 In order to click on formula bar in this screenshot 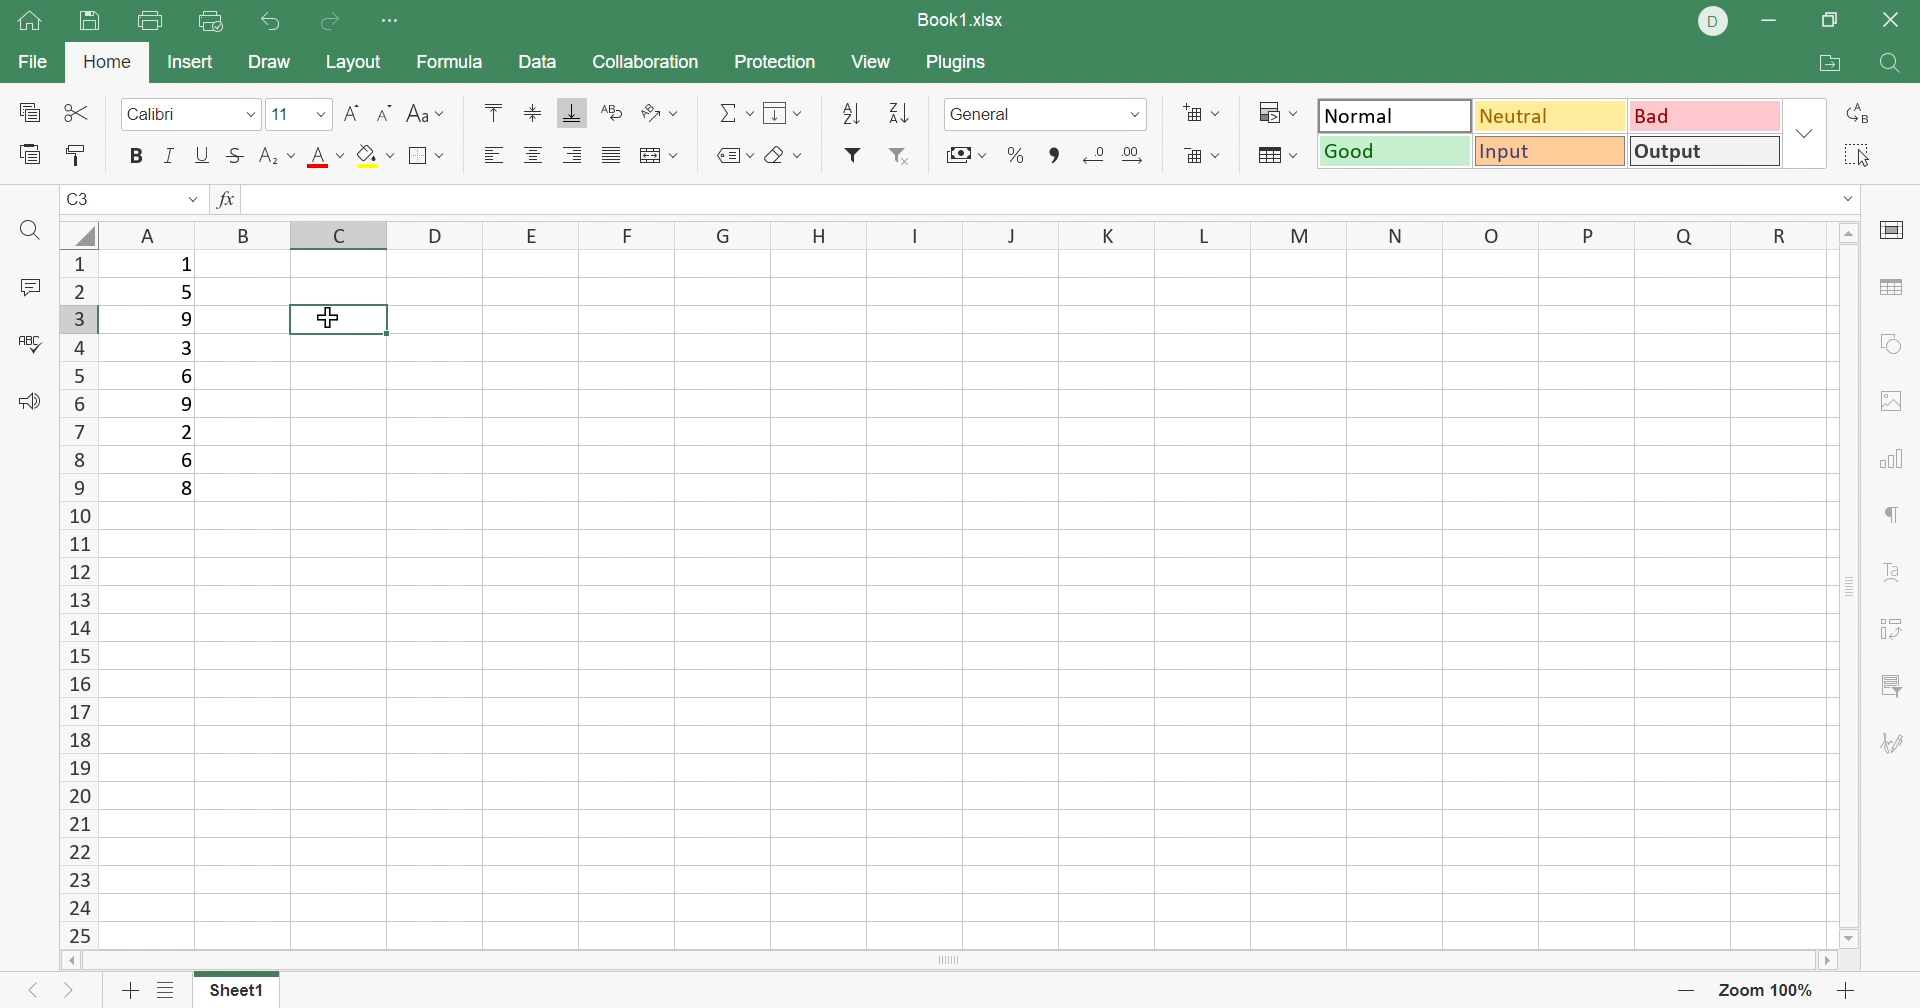, I will do `click(1025, 199)`.